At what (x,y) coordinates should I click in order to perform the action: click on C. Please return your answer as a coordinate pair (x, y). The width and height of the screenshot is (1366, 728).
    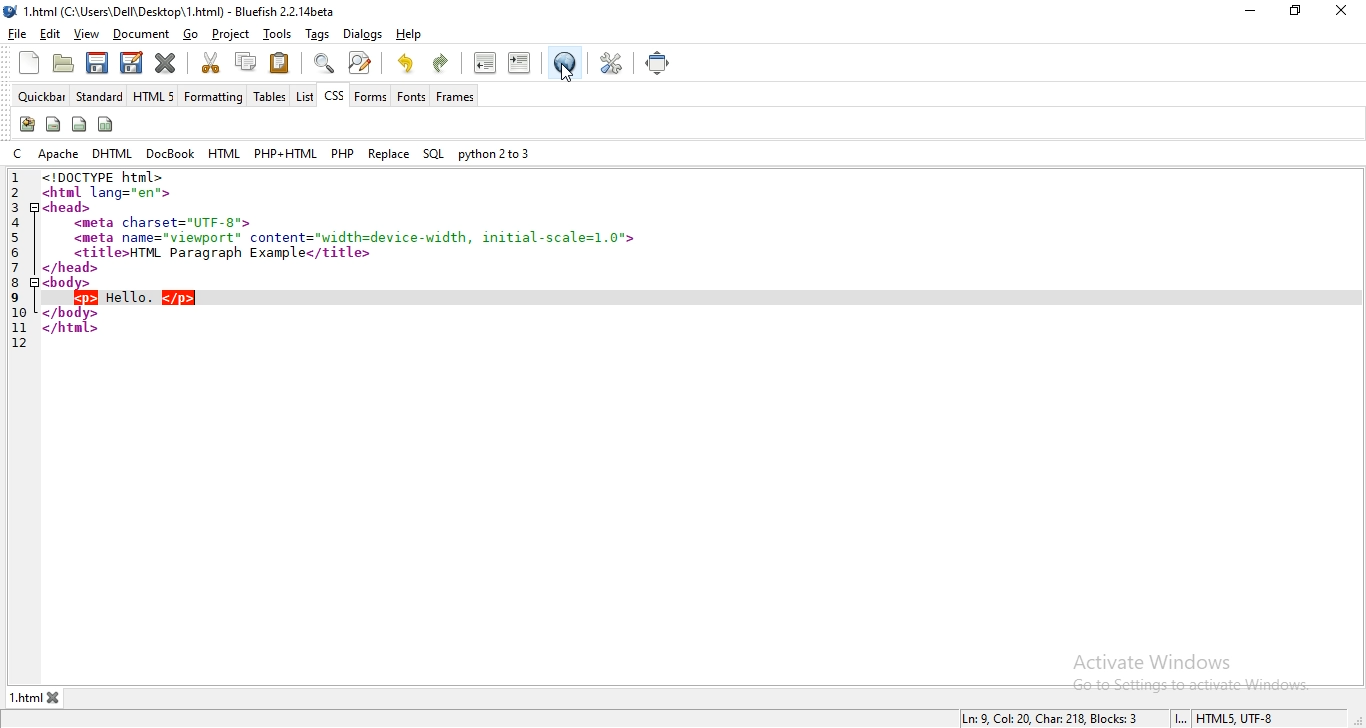
    Looking at the image, I should click on (18, 154).